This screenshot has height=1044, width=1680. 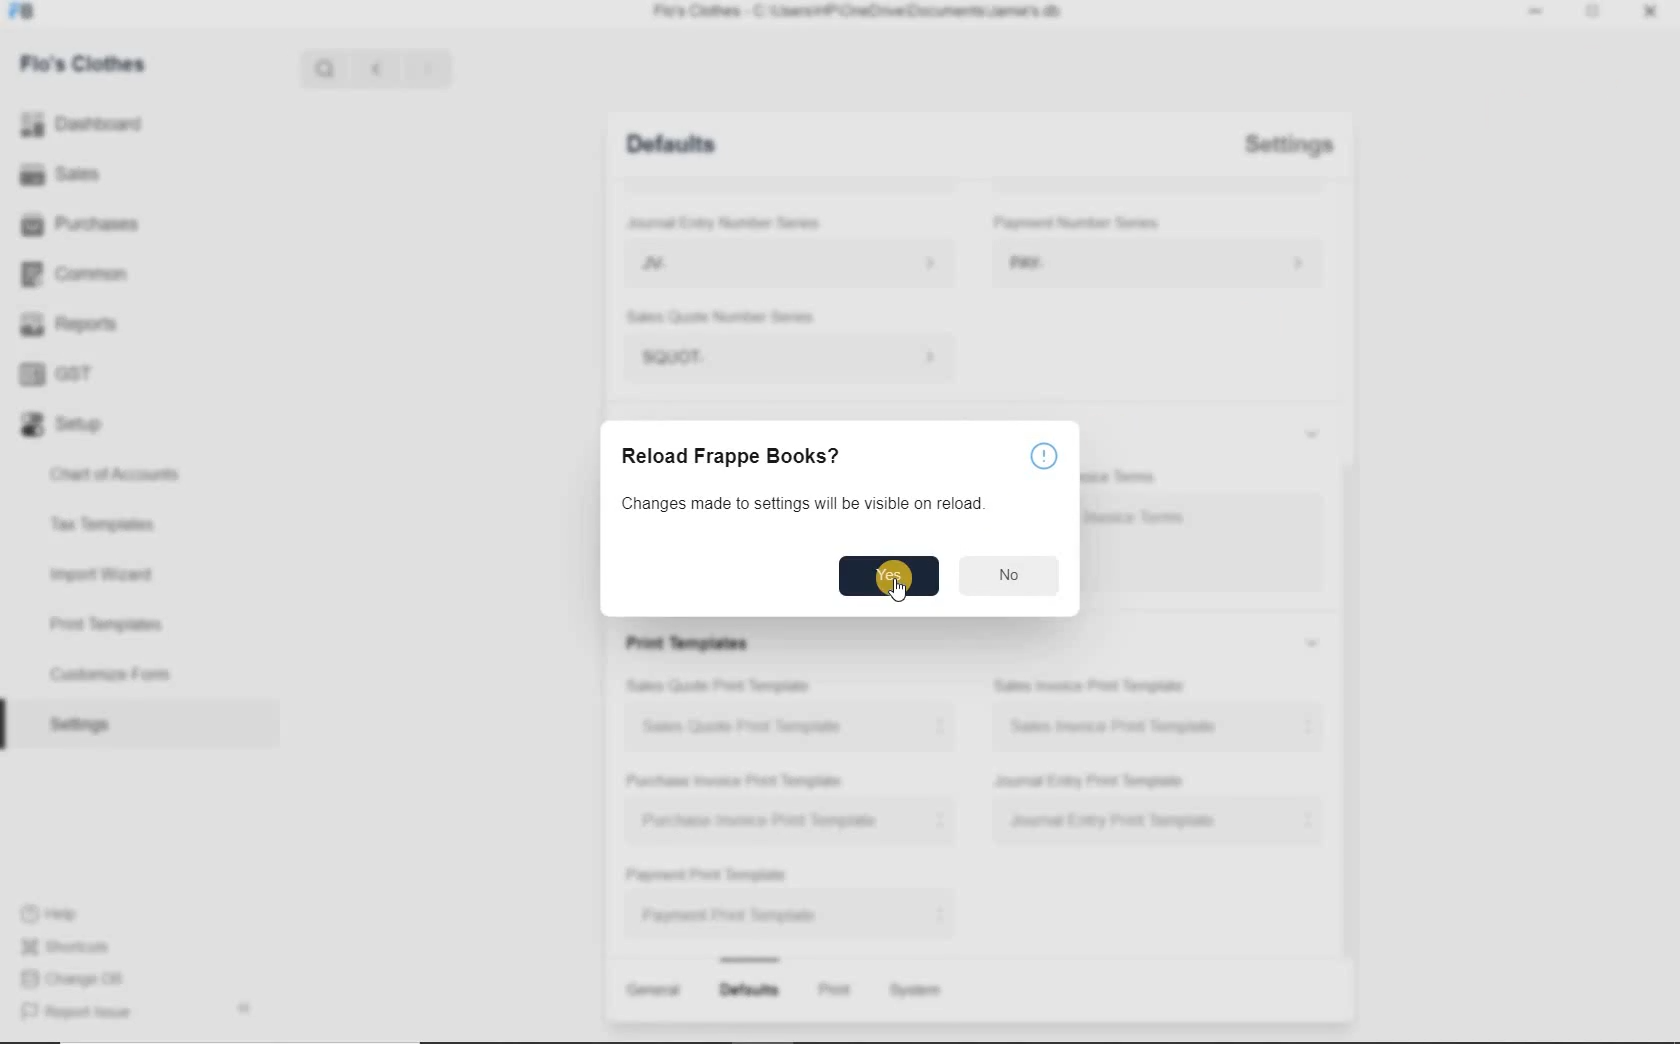 What do you see at coordinates (69, 326) in the screenshot?
I see `Reports` at bounding box center [69, 326].